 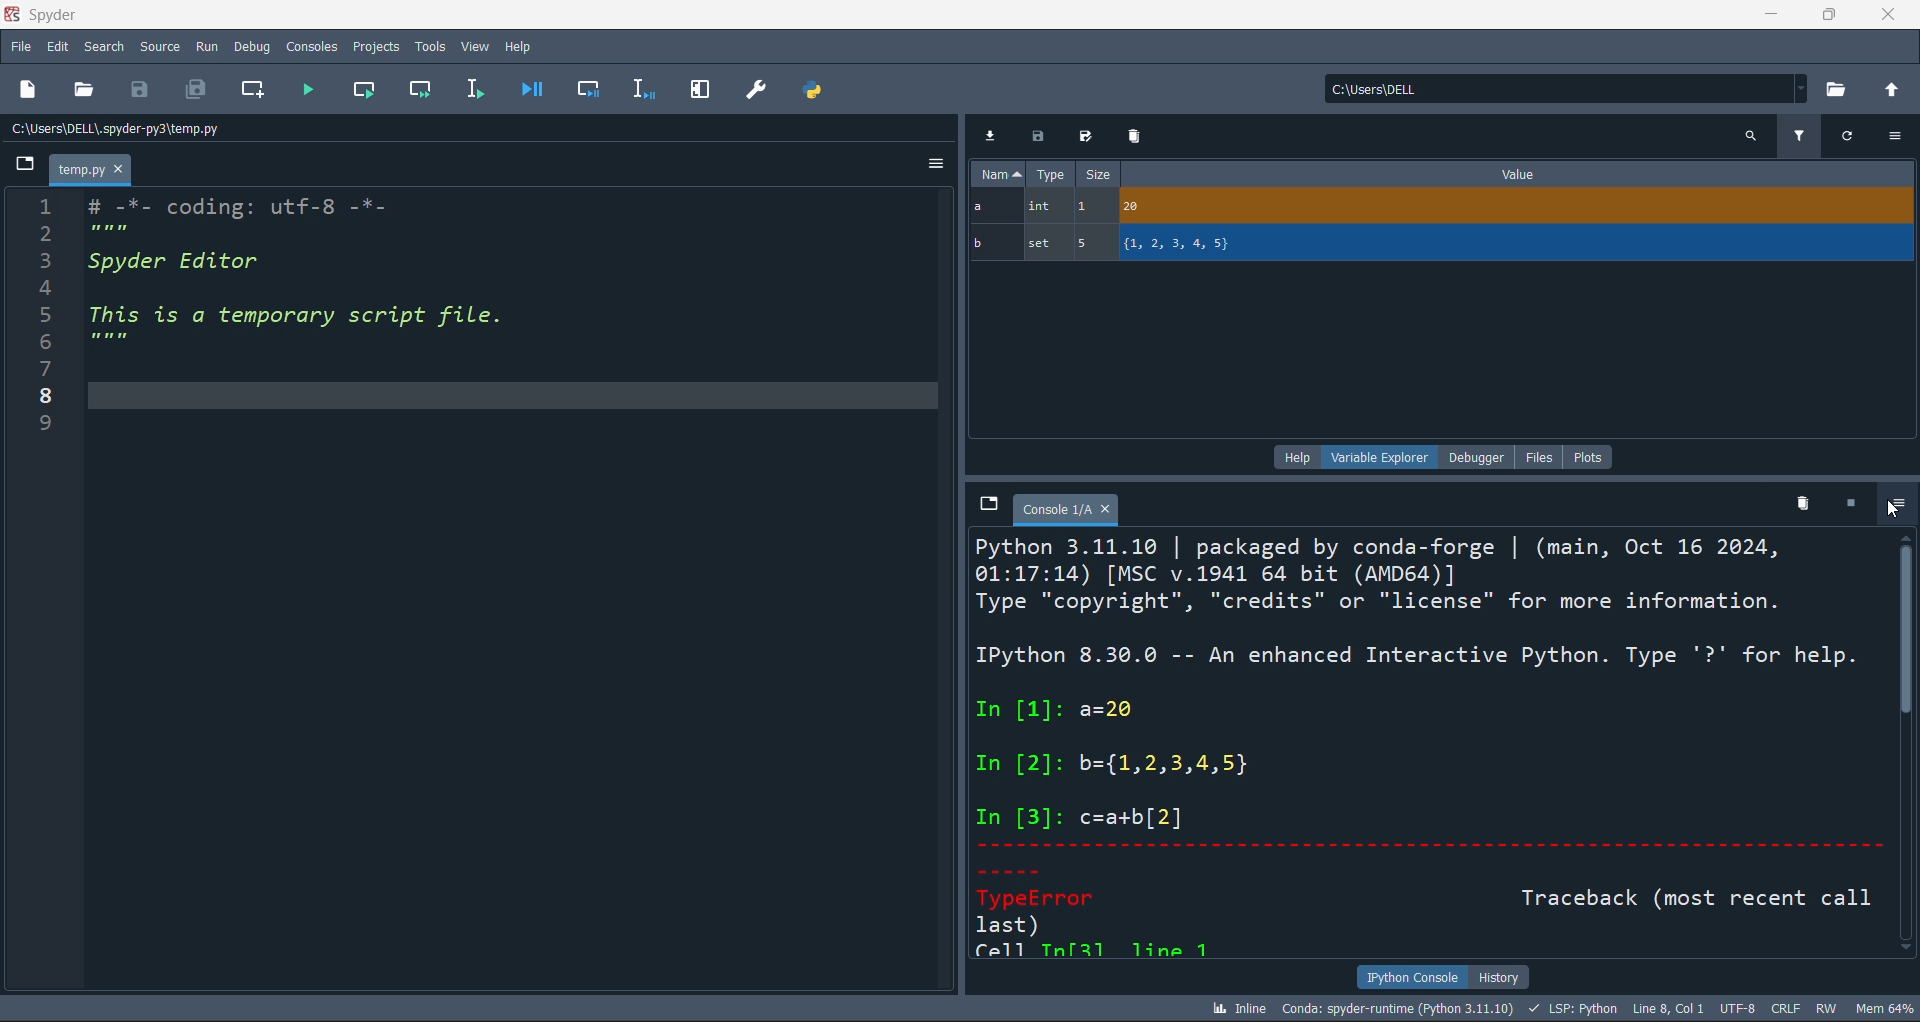 I want to click on python path manager, so click(x=816, y=89).